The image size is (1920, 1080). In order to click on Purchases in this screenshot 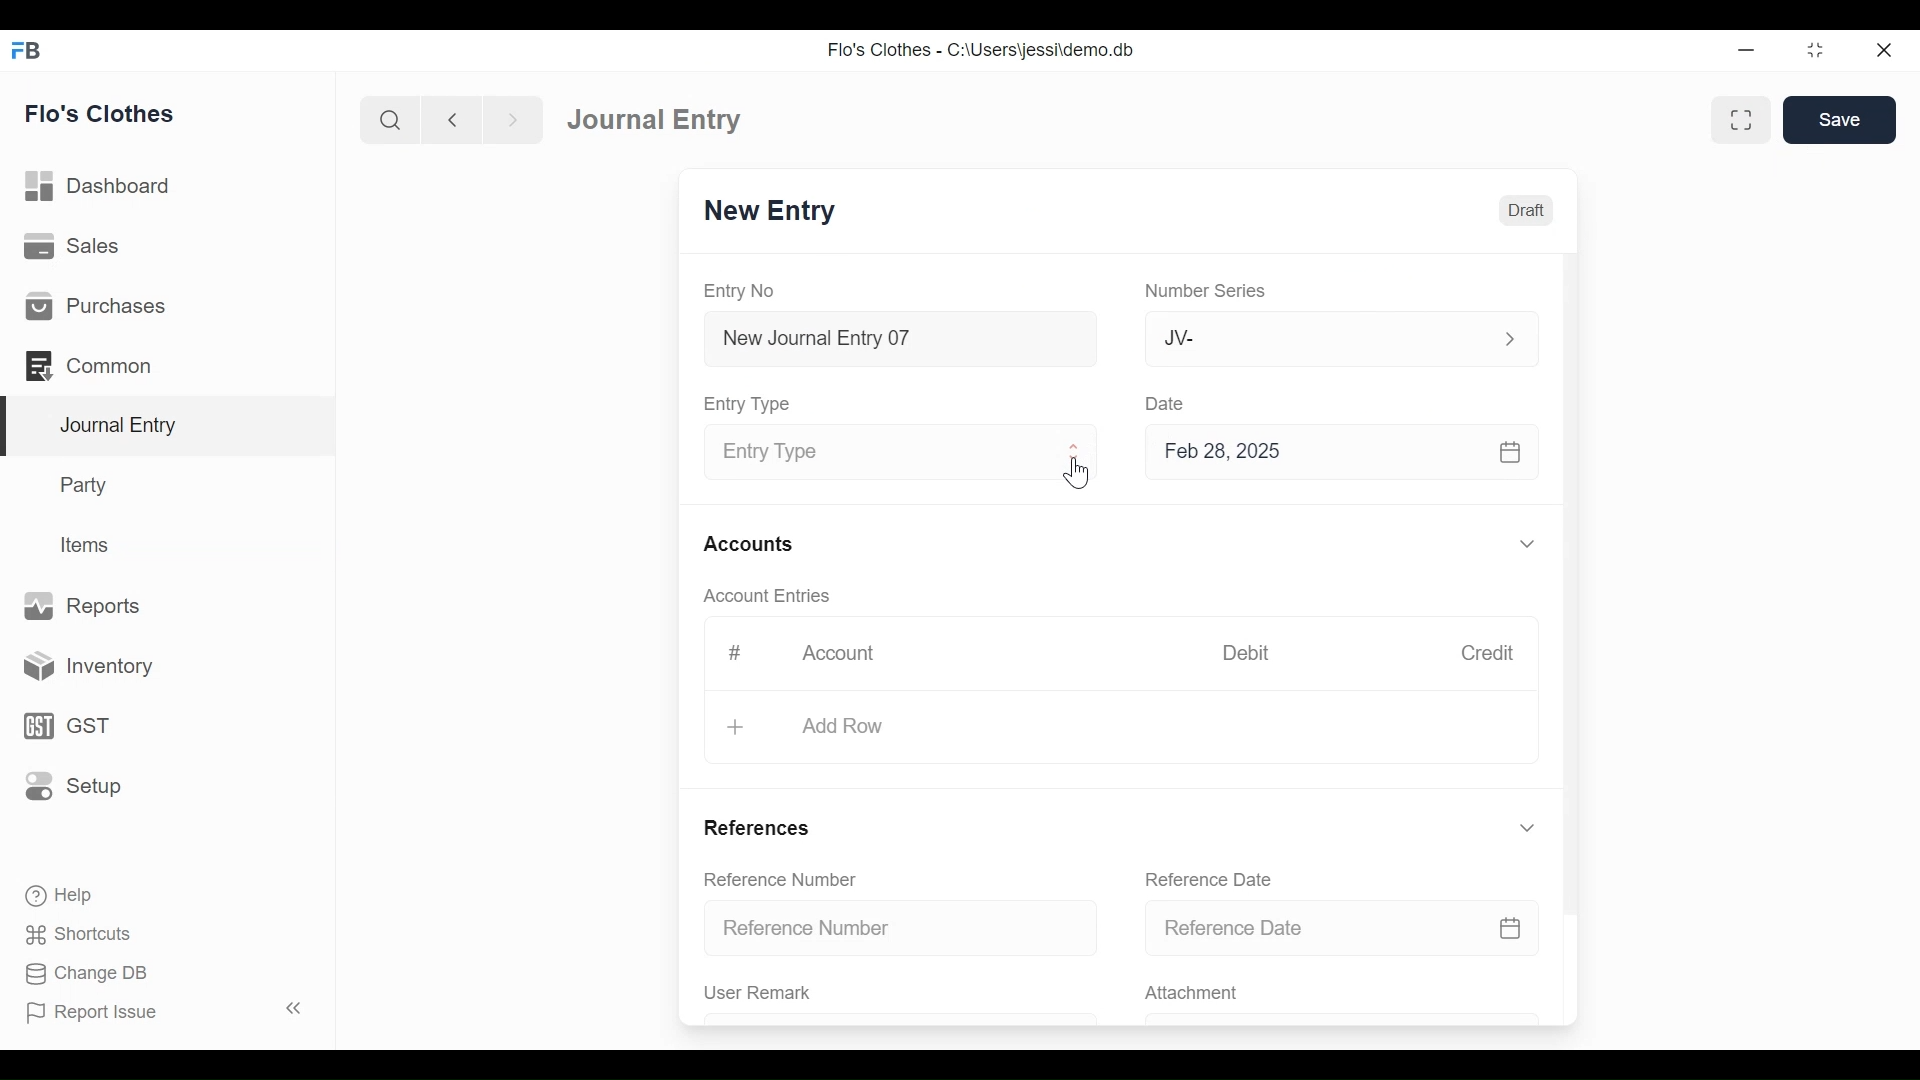, I will do `click(96, 305)`.